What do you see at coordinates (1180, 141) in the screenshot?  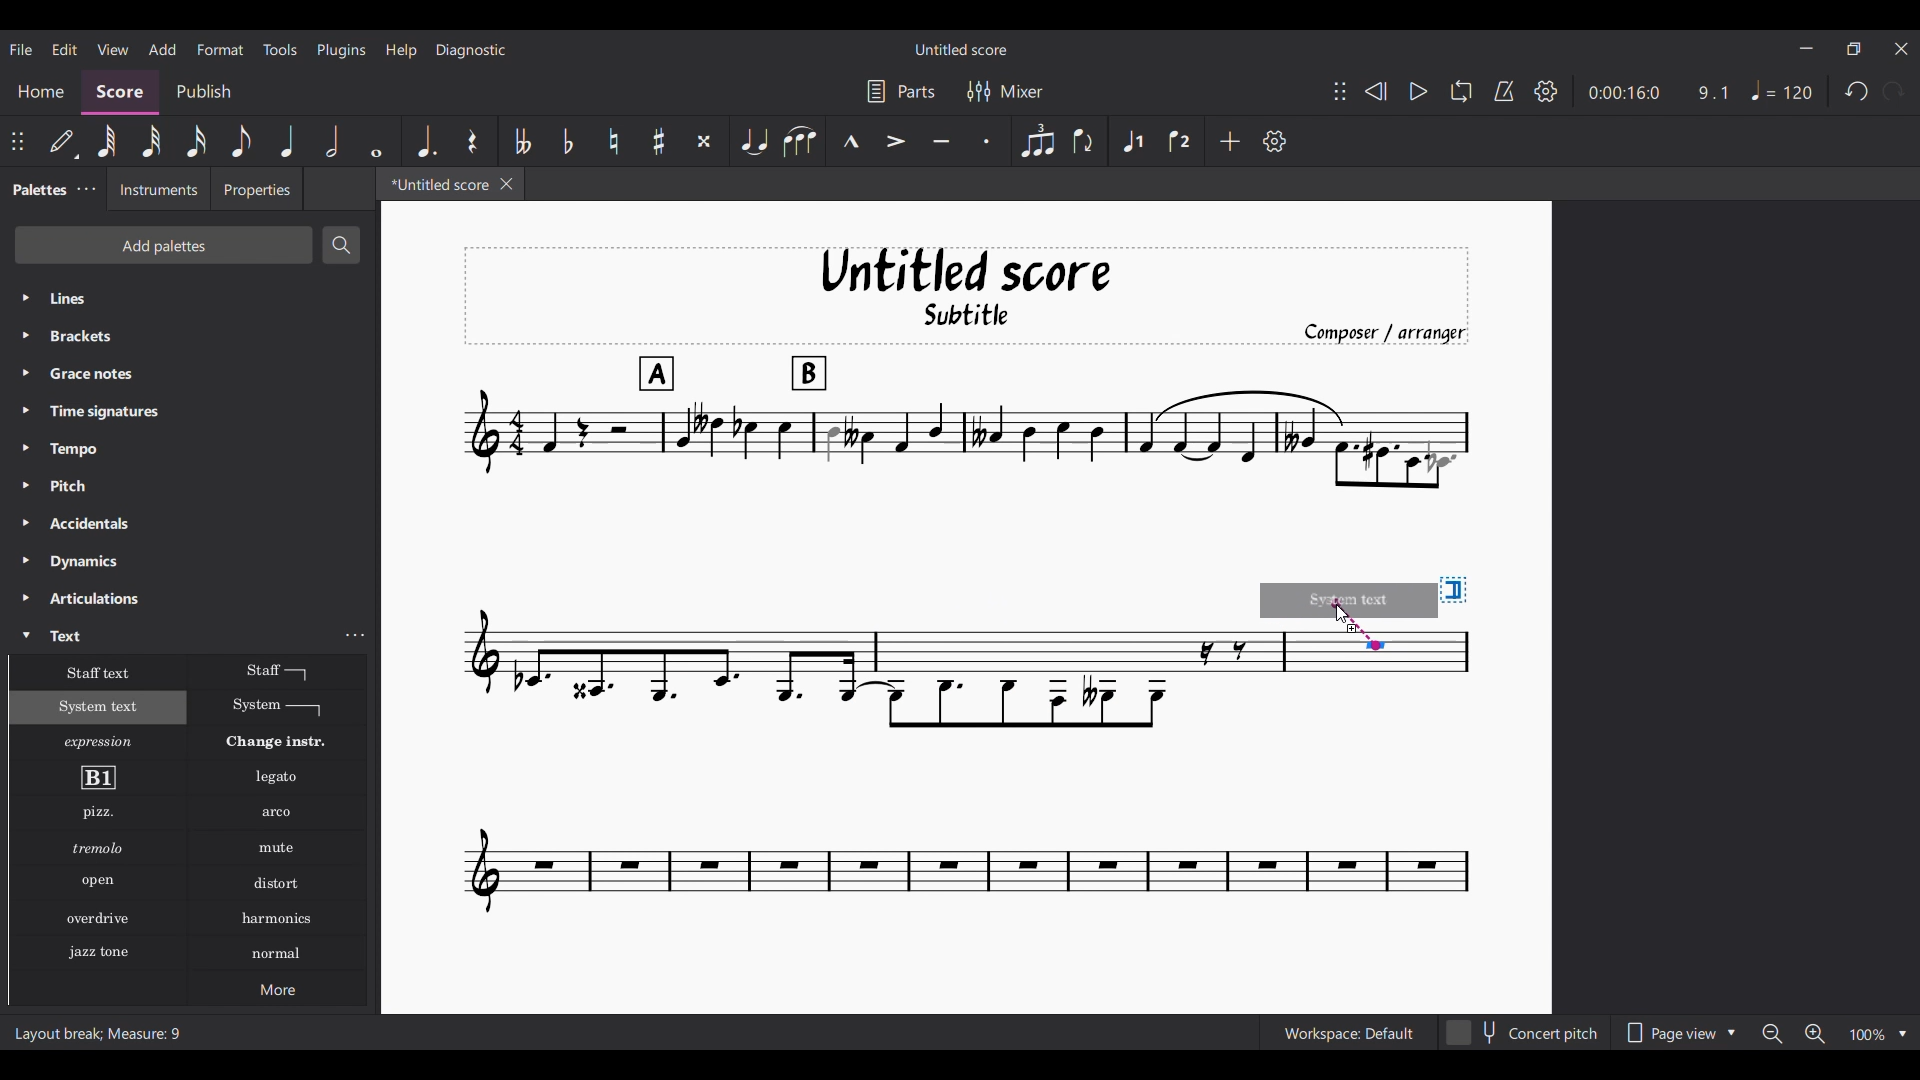 I see `Voice 2` at bounding box center [1180, 141].